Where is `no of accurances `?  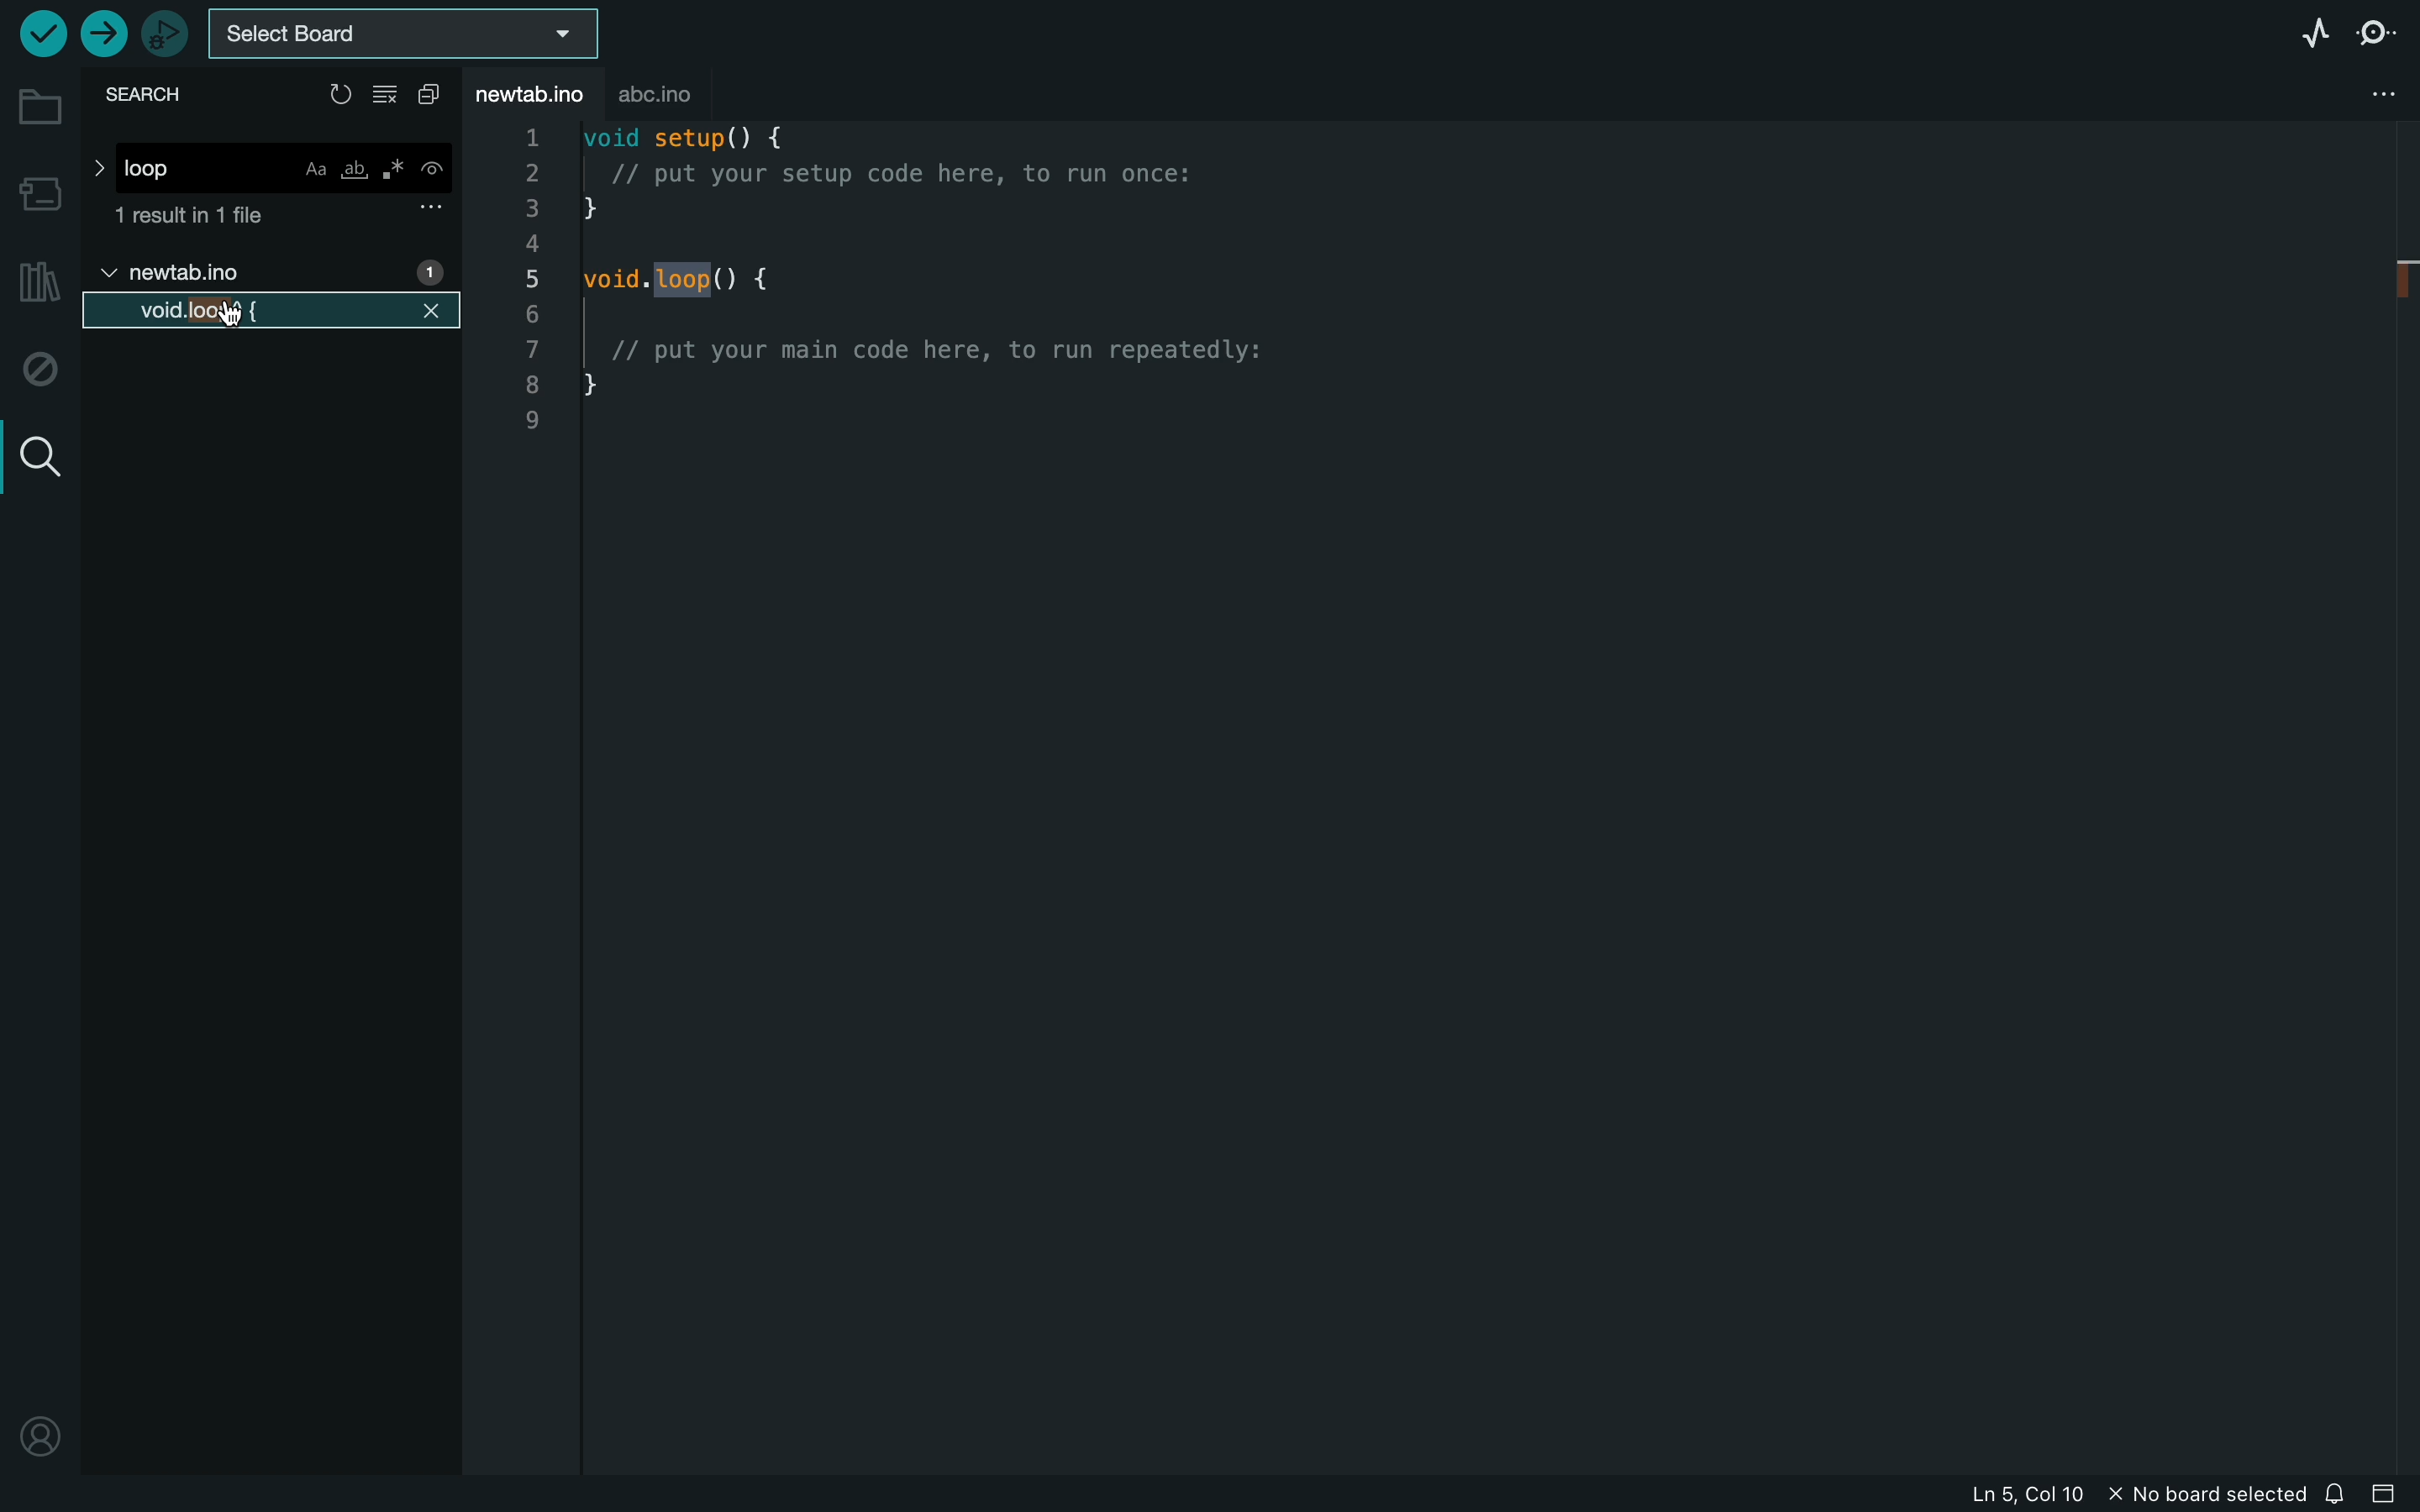
no of accurances  is located at coordinates (426, 272).